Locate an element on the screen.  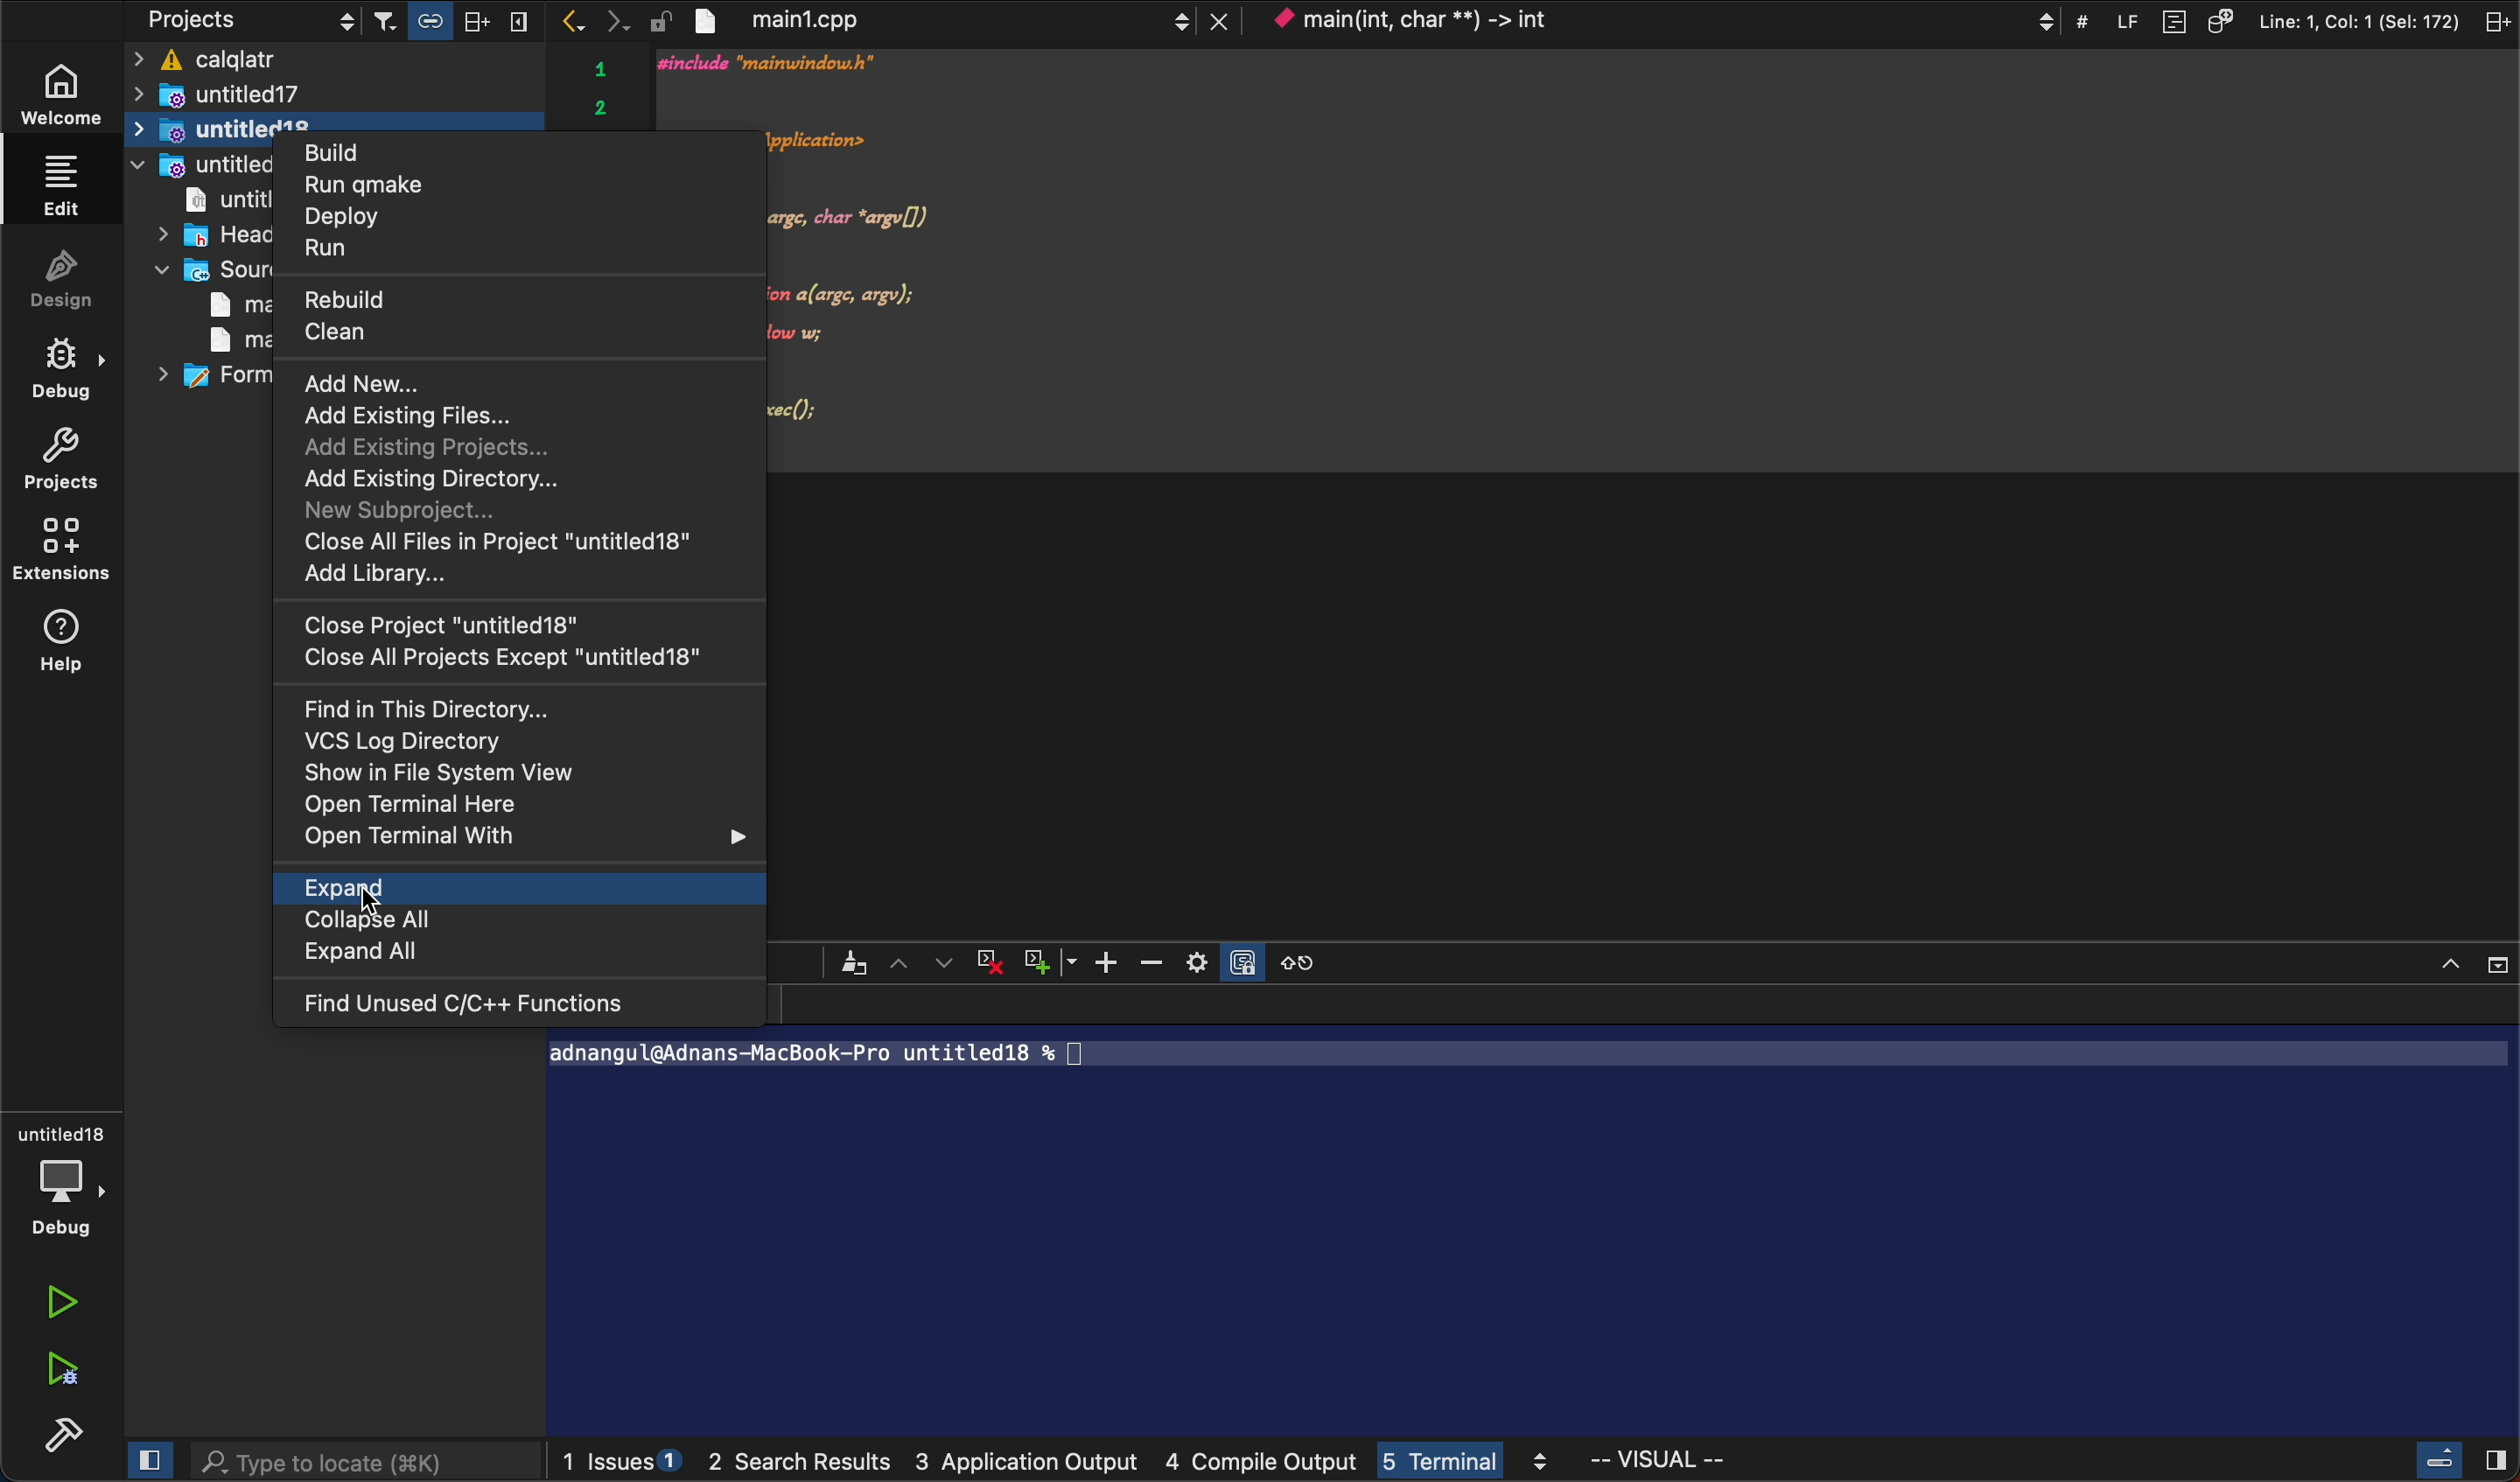
zoom in is located at coordinates (1103, 960).